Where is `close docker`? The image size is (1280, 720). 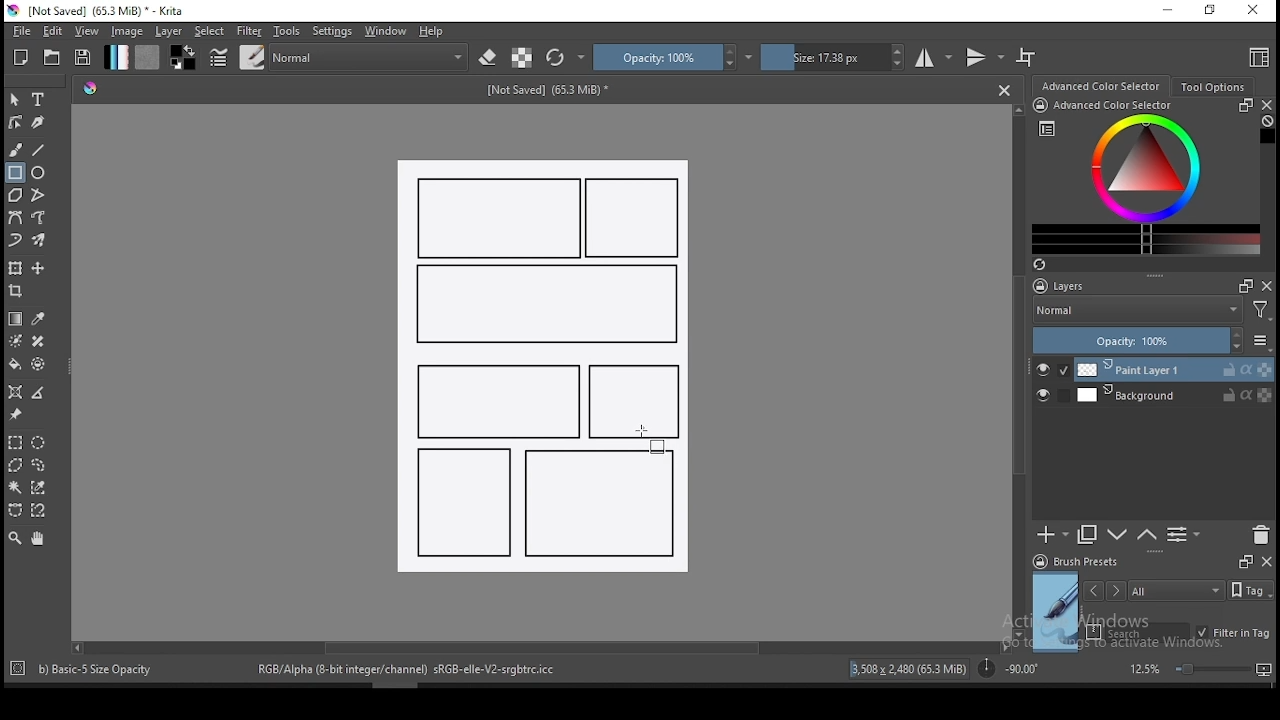
close docker is located at coordinates (1266, 105).